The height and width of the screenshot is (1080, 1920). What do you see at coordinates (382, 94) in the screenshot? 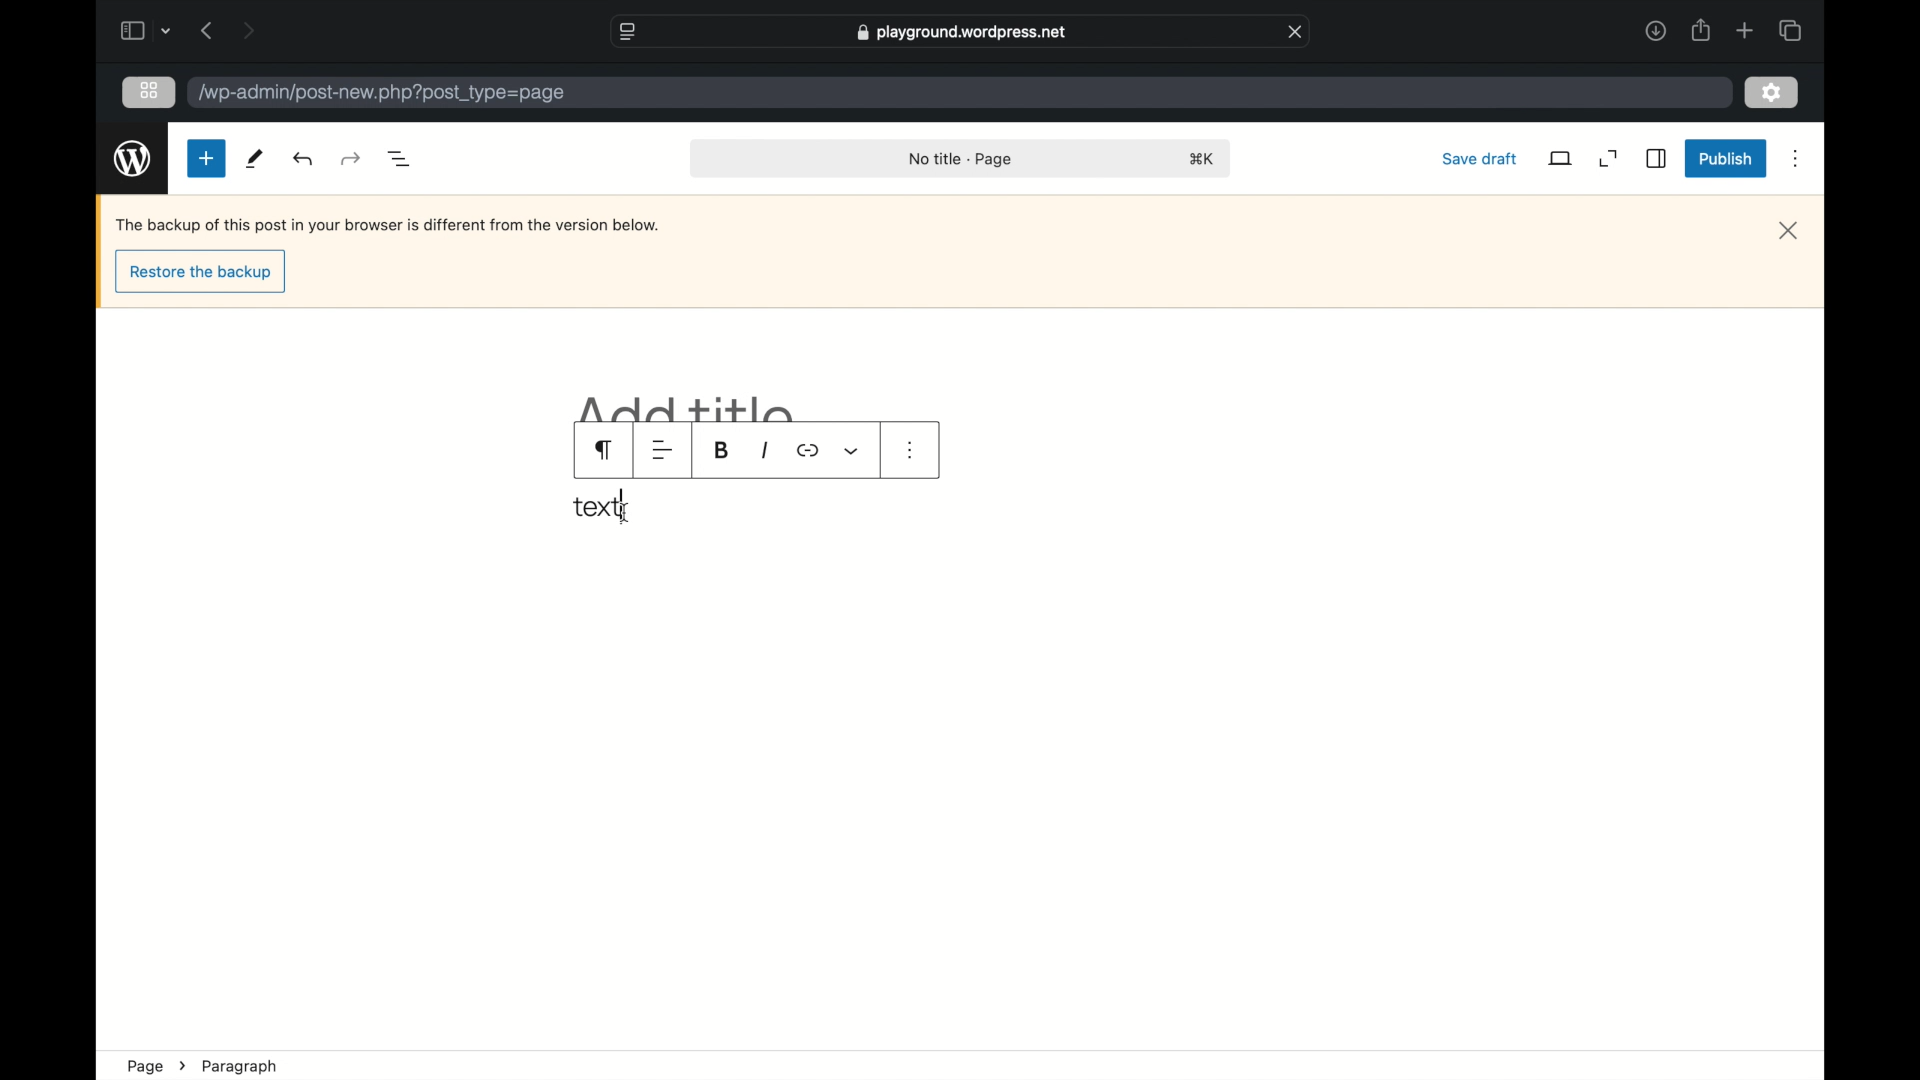
I see `wordpress address` at bounding box center [382, 94].